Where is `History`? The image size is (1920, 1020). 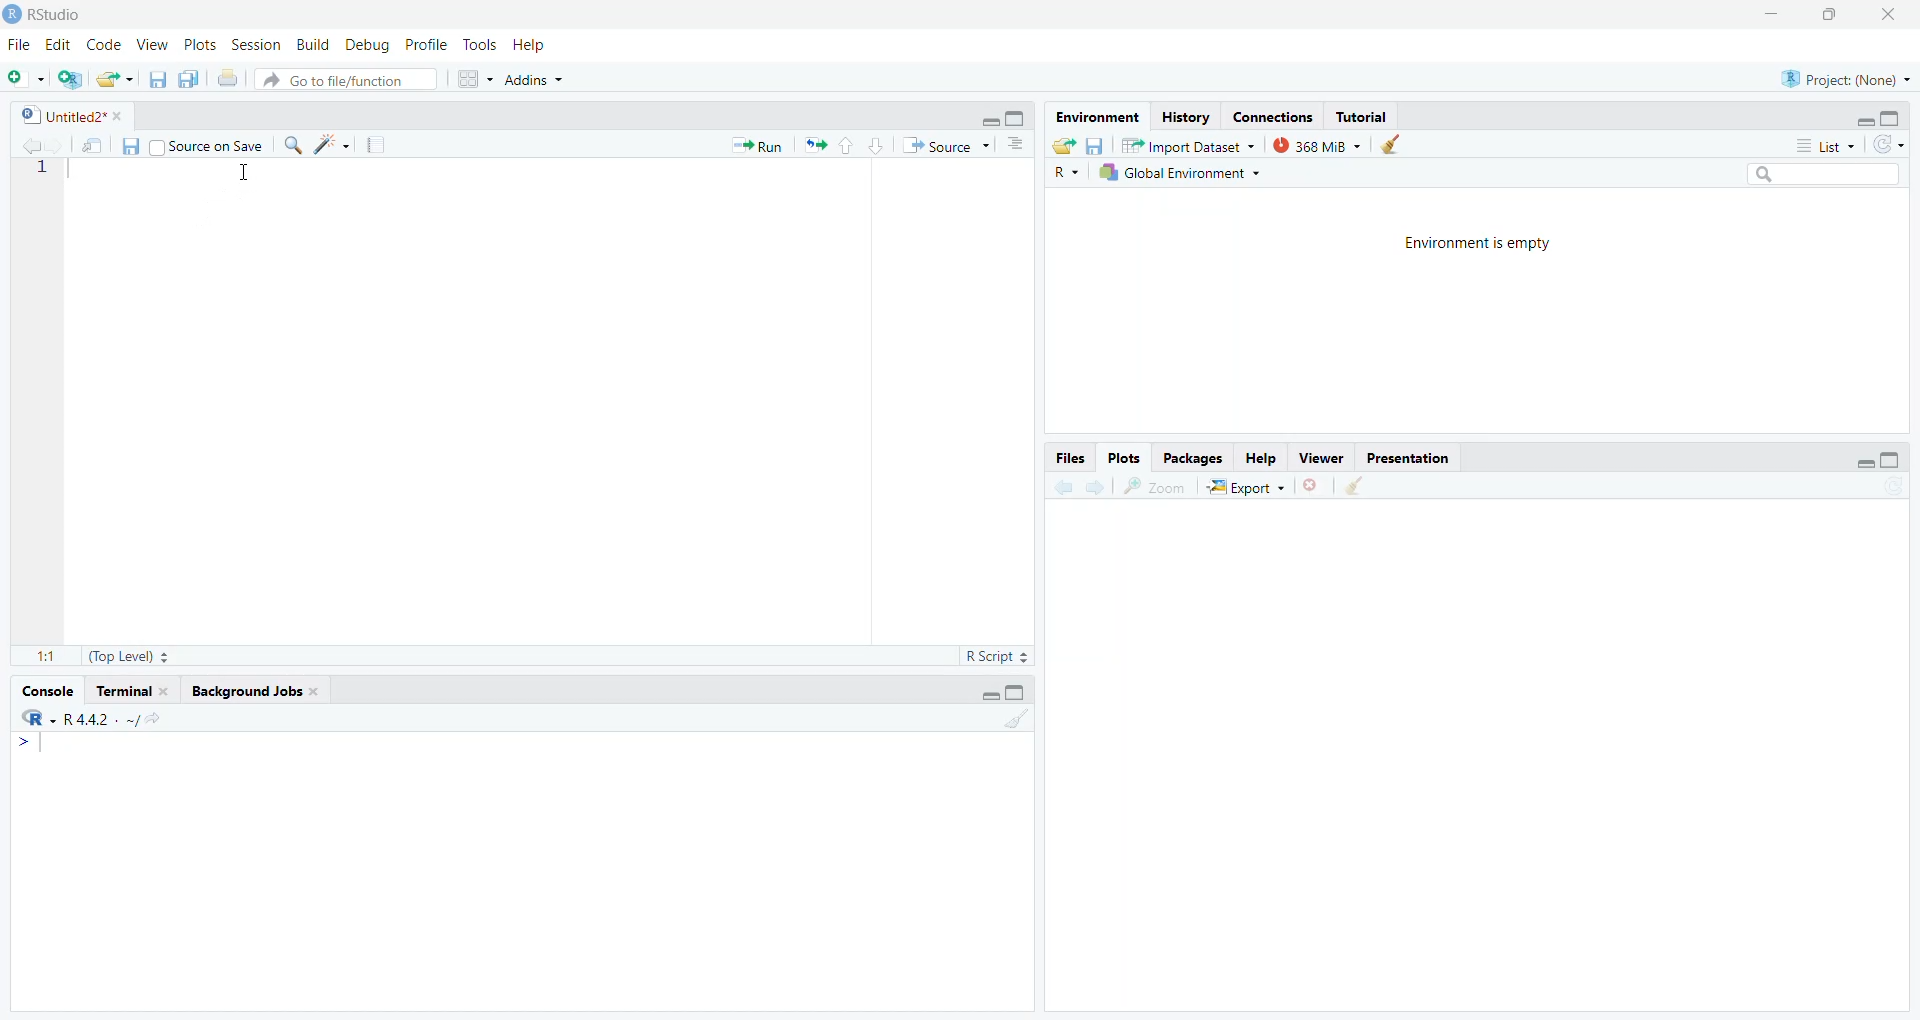
History is located at coordinates (1188, 115).